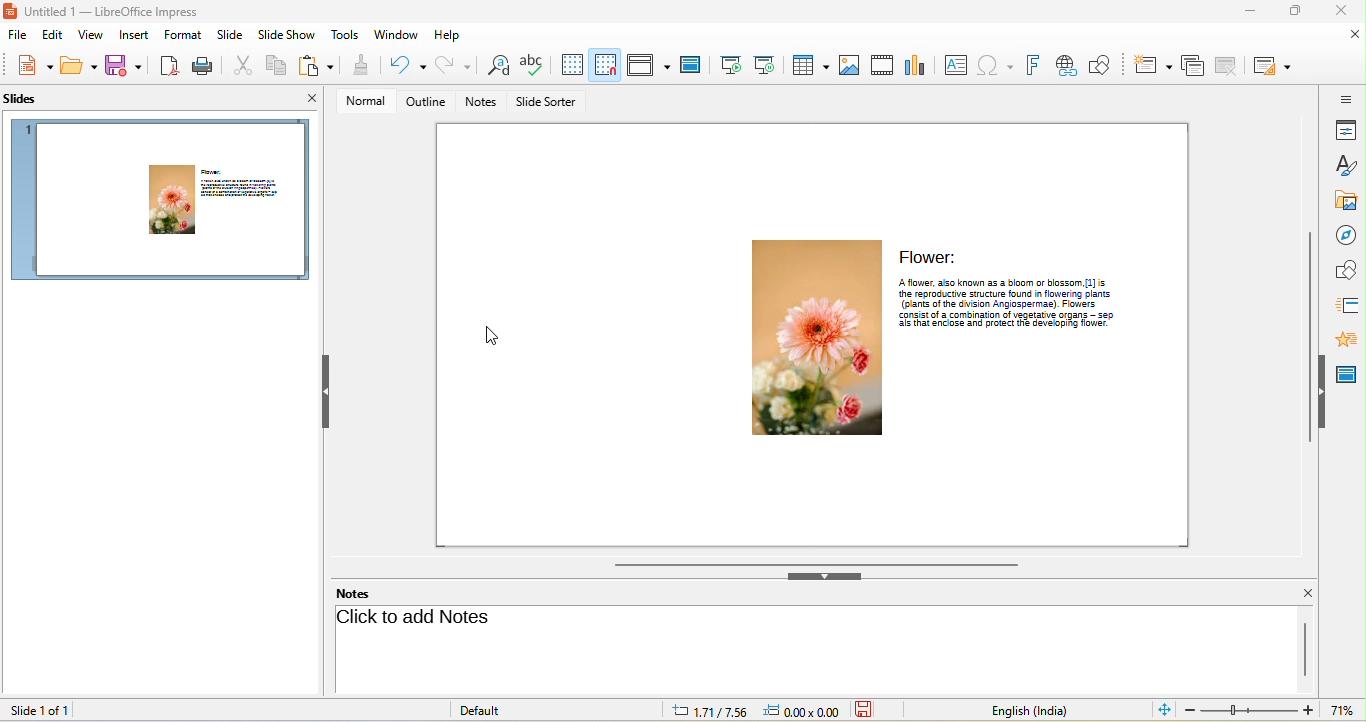  I want to click on table, so click(807, 65).